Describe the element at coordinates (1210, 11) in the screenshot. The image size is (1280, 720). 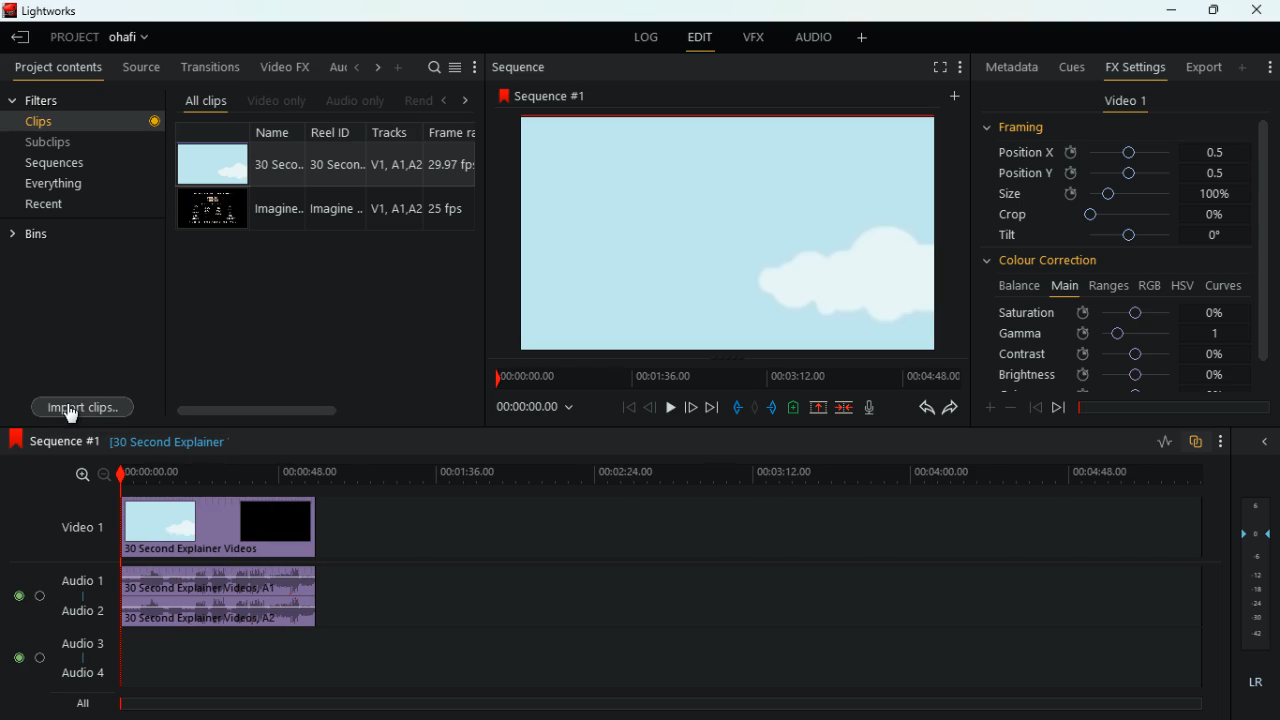
I see `maximize` at that location.